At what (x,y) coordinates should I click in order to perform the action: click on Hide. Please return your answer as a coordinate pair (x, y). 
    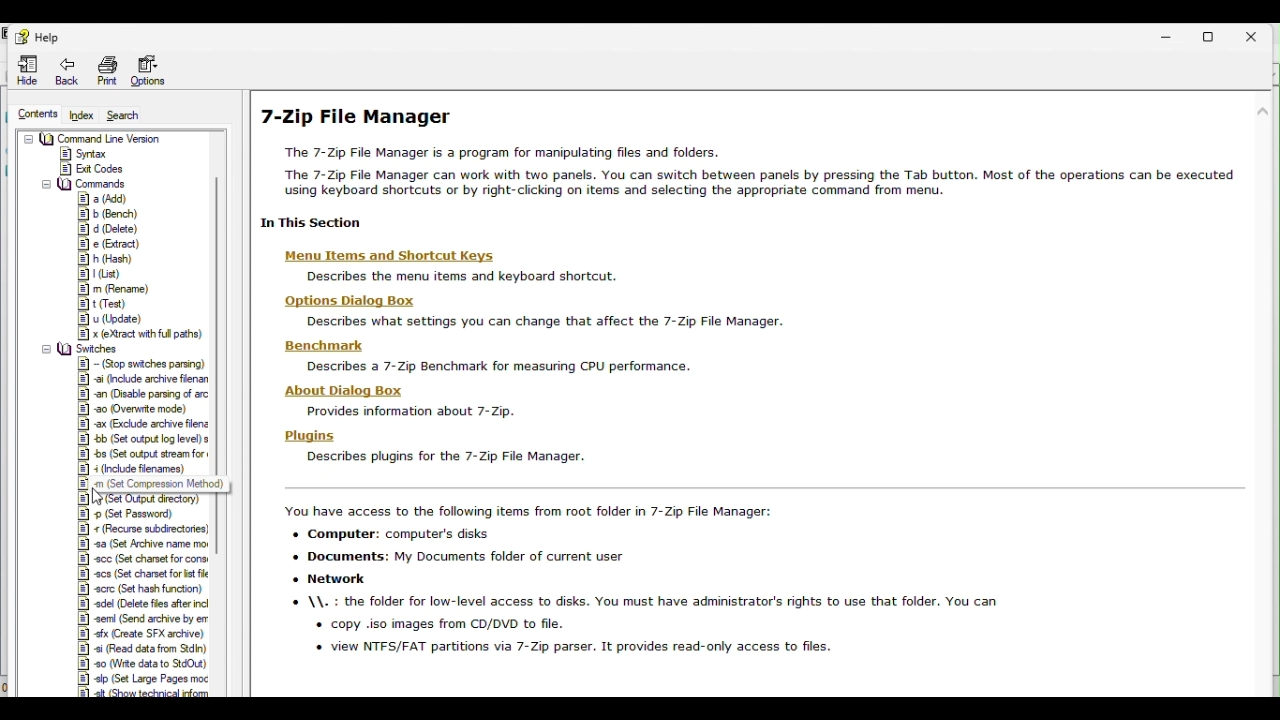
    Looking at the image, I should click on (29, 70).